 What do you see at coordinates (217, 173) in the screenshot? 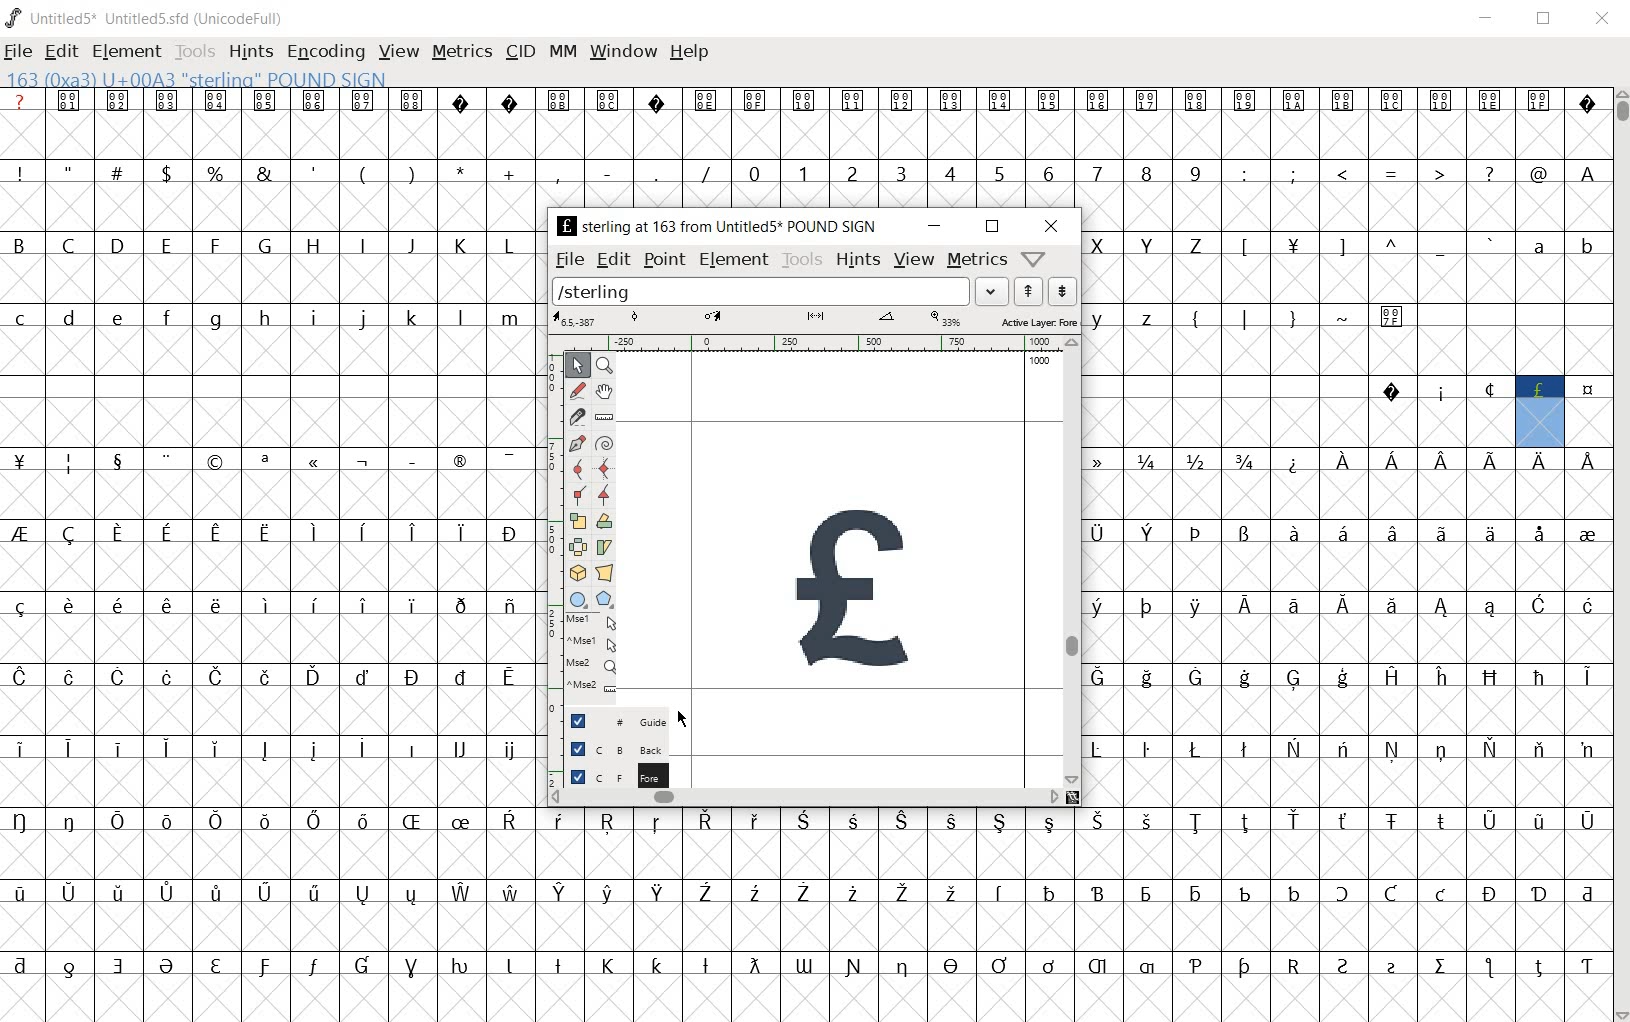
I see `%` at bounding box center [217, 173].